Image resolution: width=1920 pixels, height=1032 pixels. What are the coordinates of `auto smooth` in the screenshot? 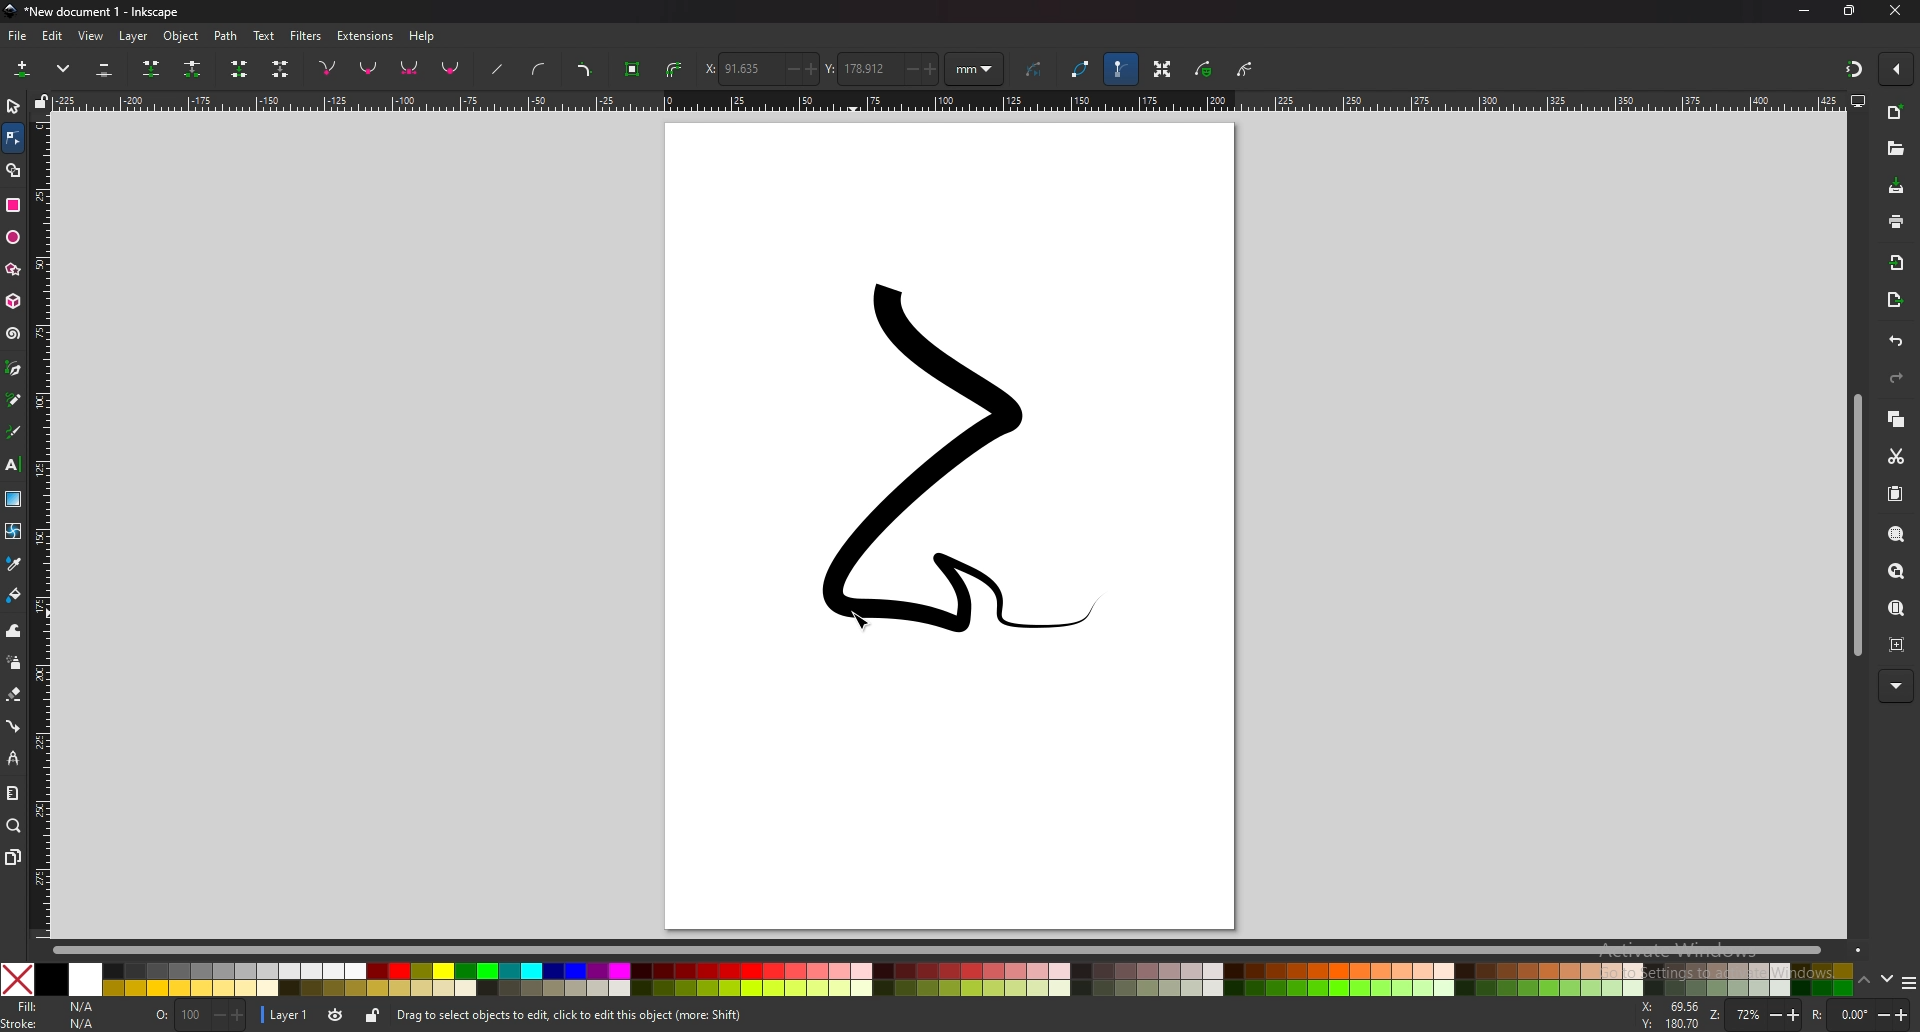 It's located at (452, 70).